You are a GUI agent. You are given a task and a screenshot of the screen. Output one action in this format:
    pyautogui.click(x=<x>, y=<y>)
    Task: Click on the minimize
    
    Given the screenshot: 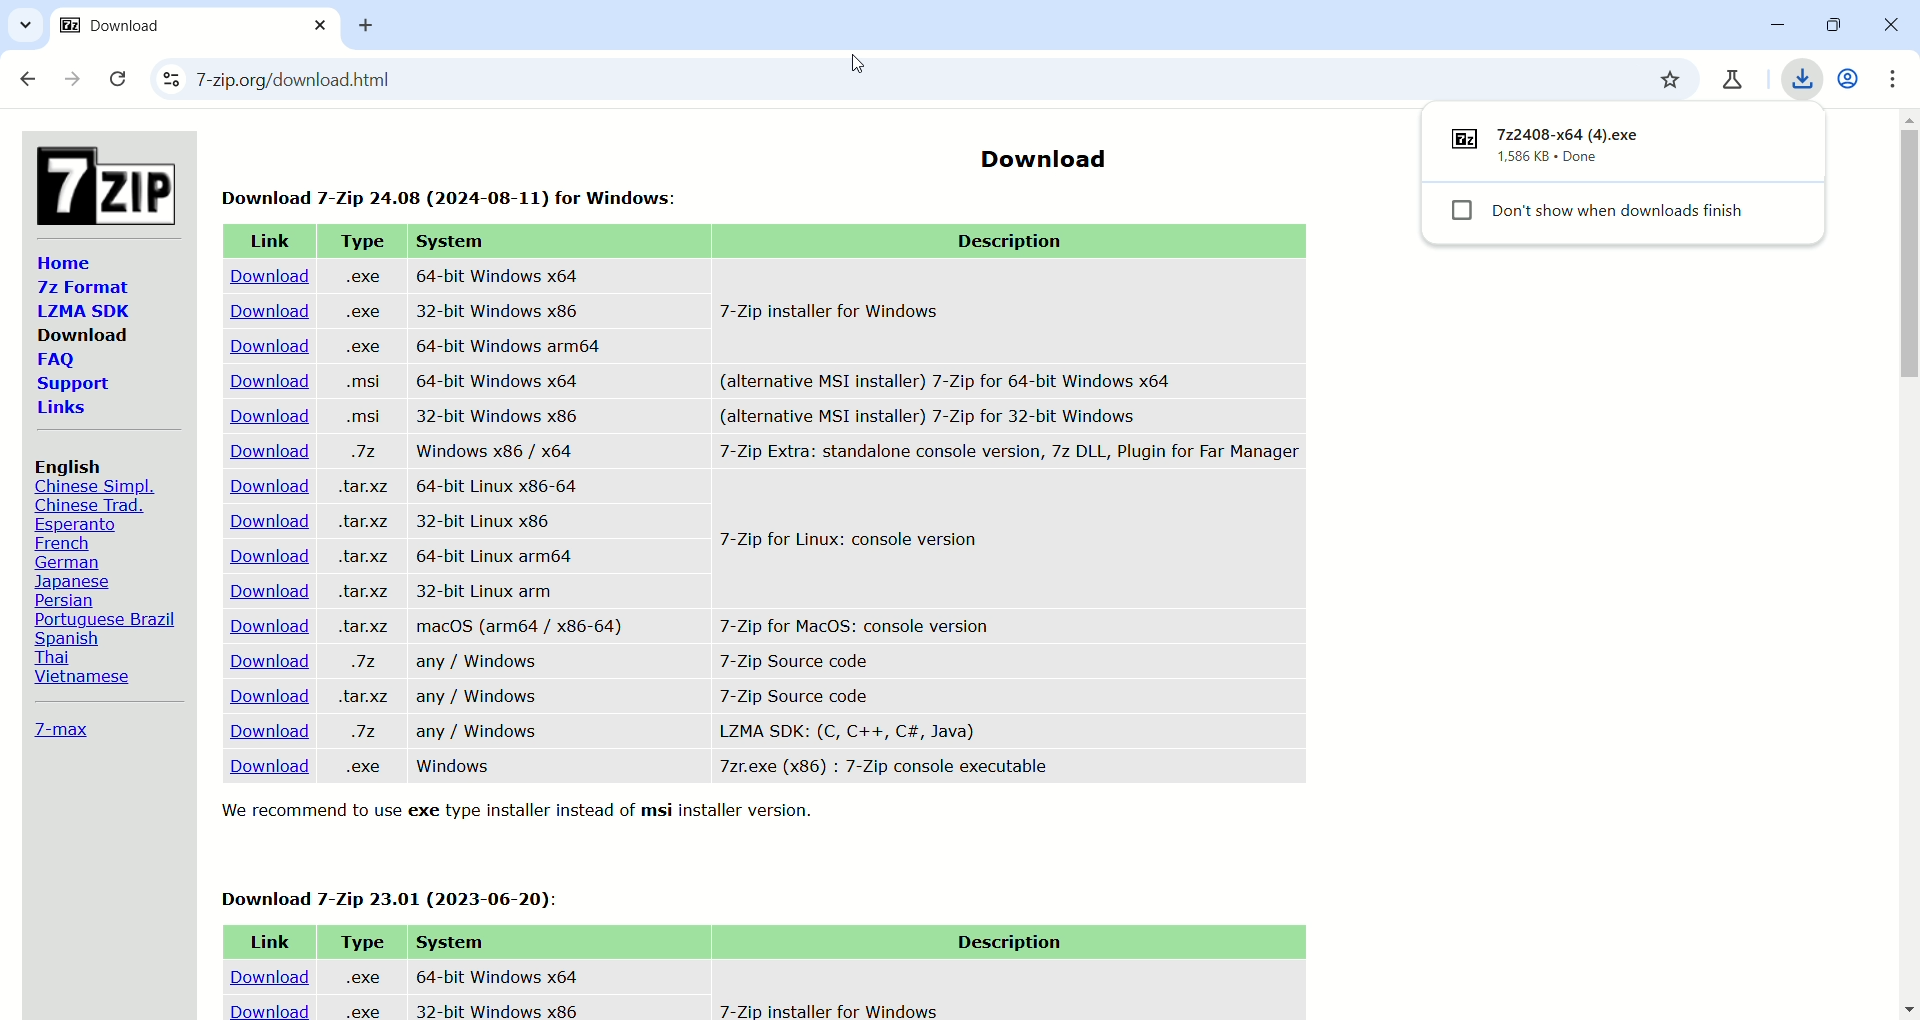 What is the action you would take?
    pyautogui.click(x=1889, y=28)
    